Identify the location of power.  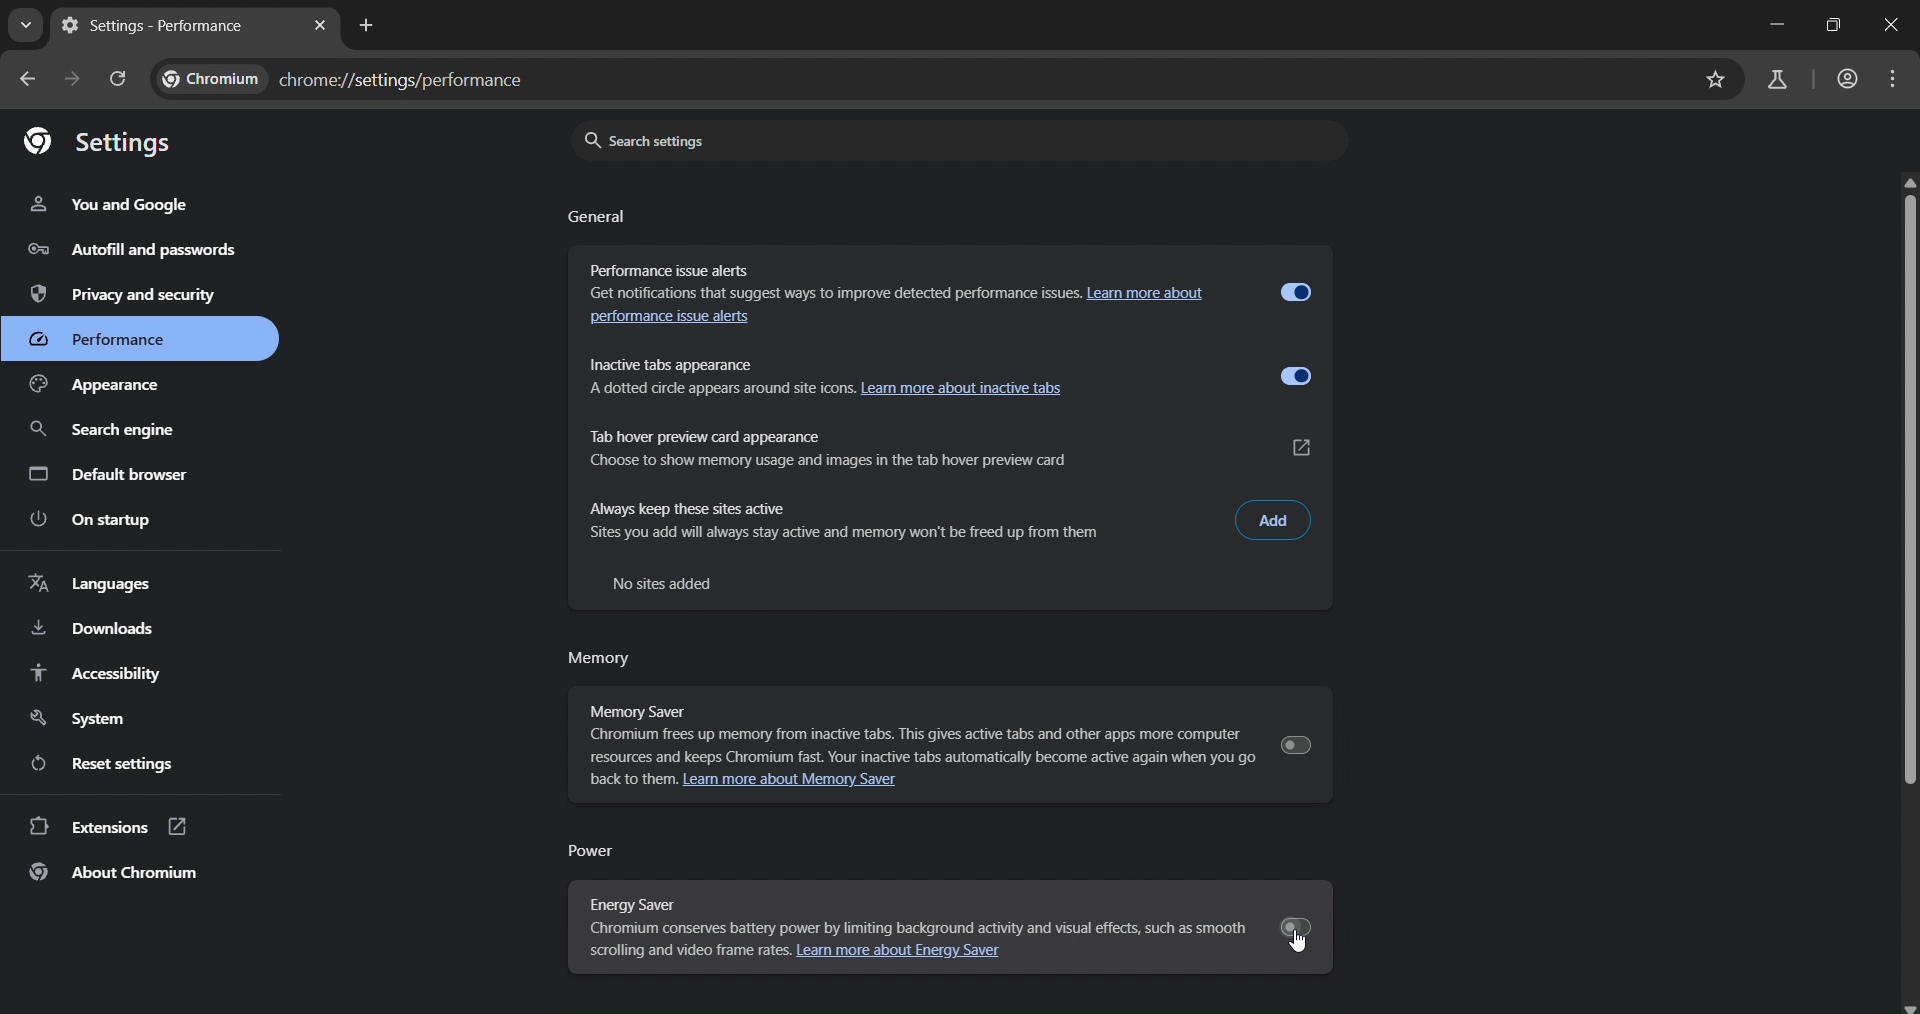
(598, 850).